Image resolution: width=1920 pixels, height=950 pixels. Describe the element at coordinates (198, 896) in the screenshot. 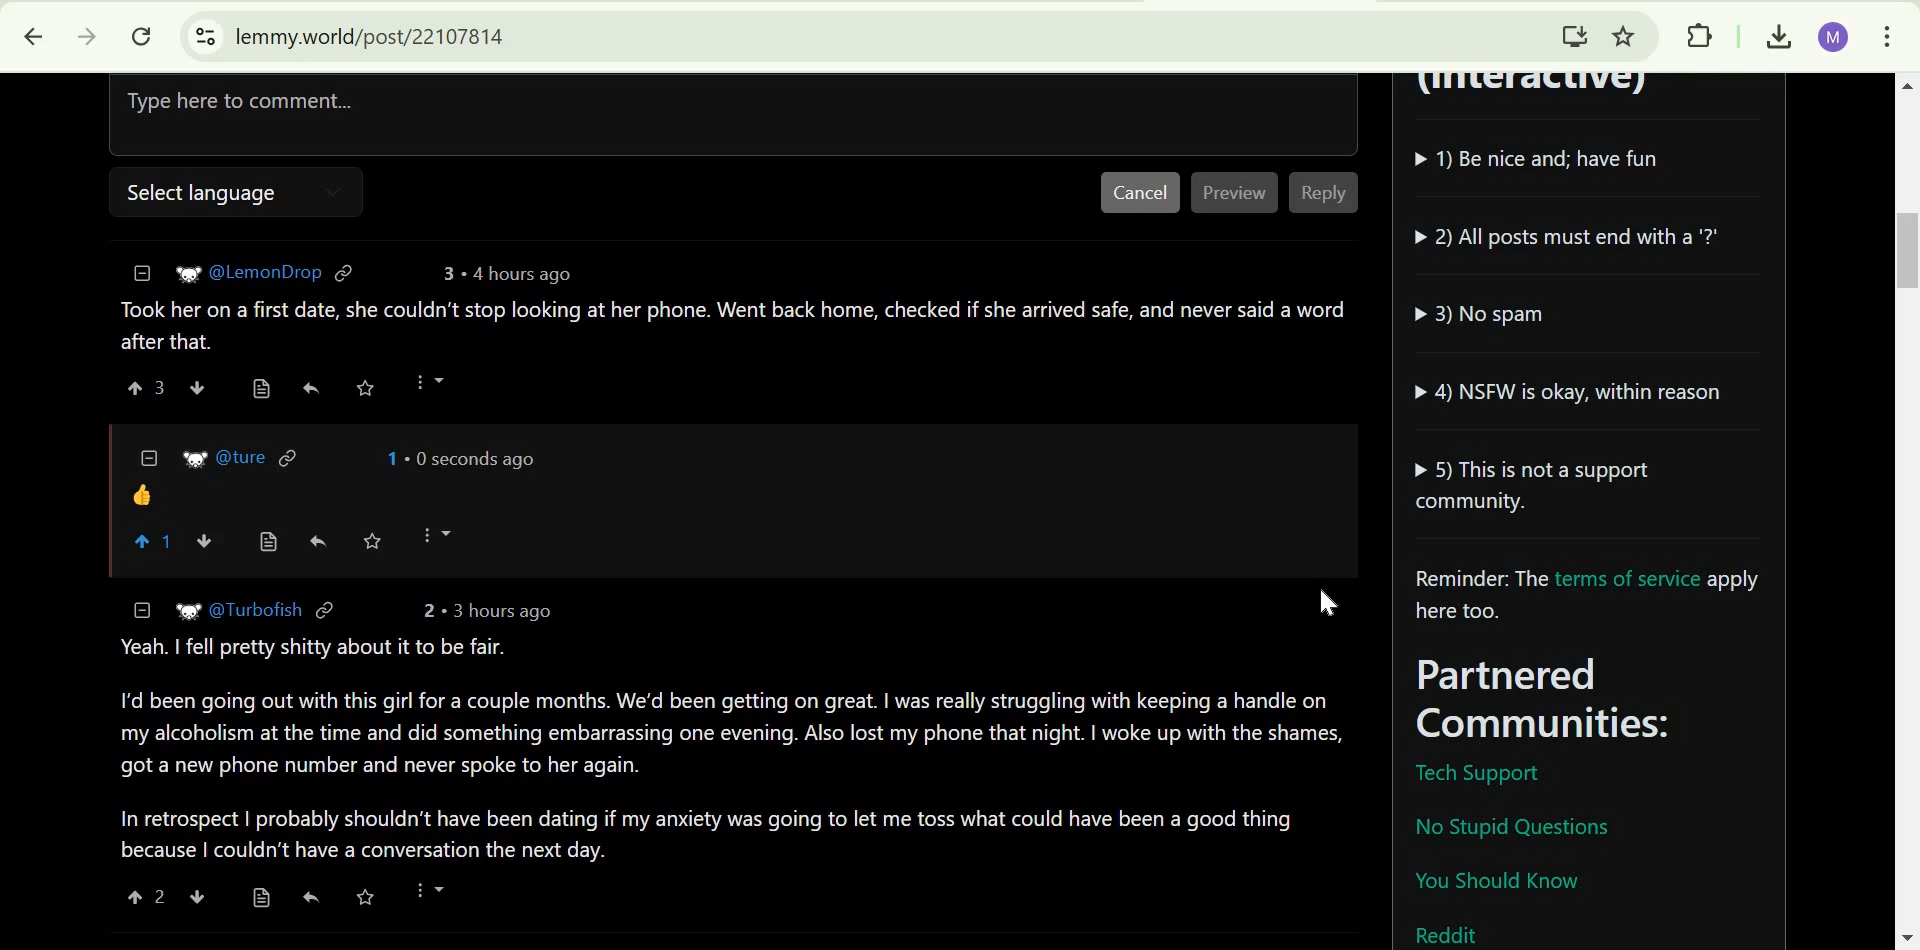

I see `downvote` at that location.